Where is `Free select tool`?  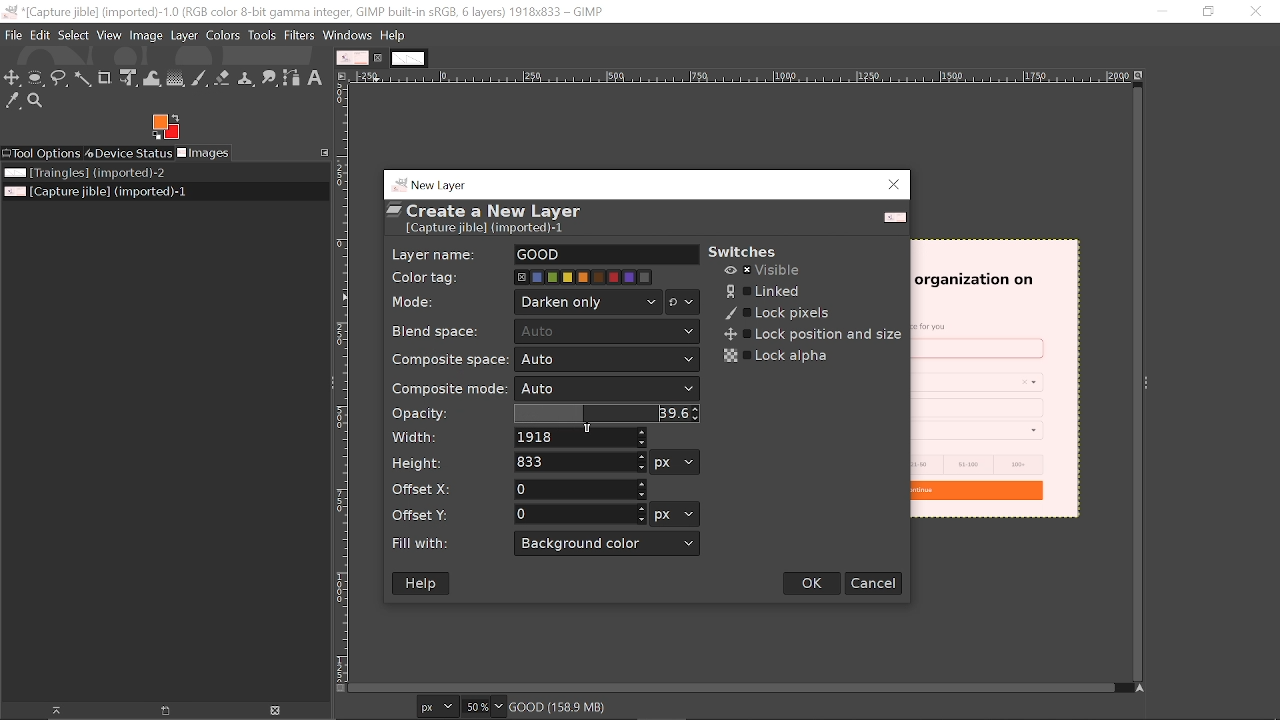
Free select tool is located at coordinates (59, 78).